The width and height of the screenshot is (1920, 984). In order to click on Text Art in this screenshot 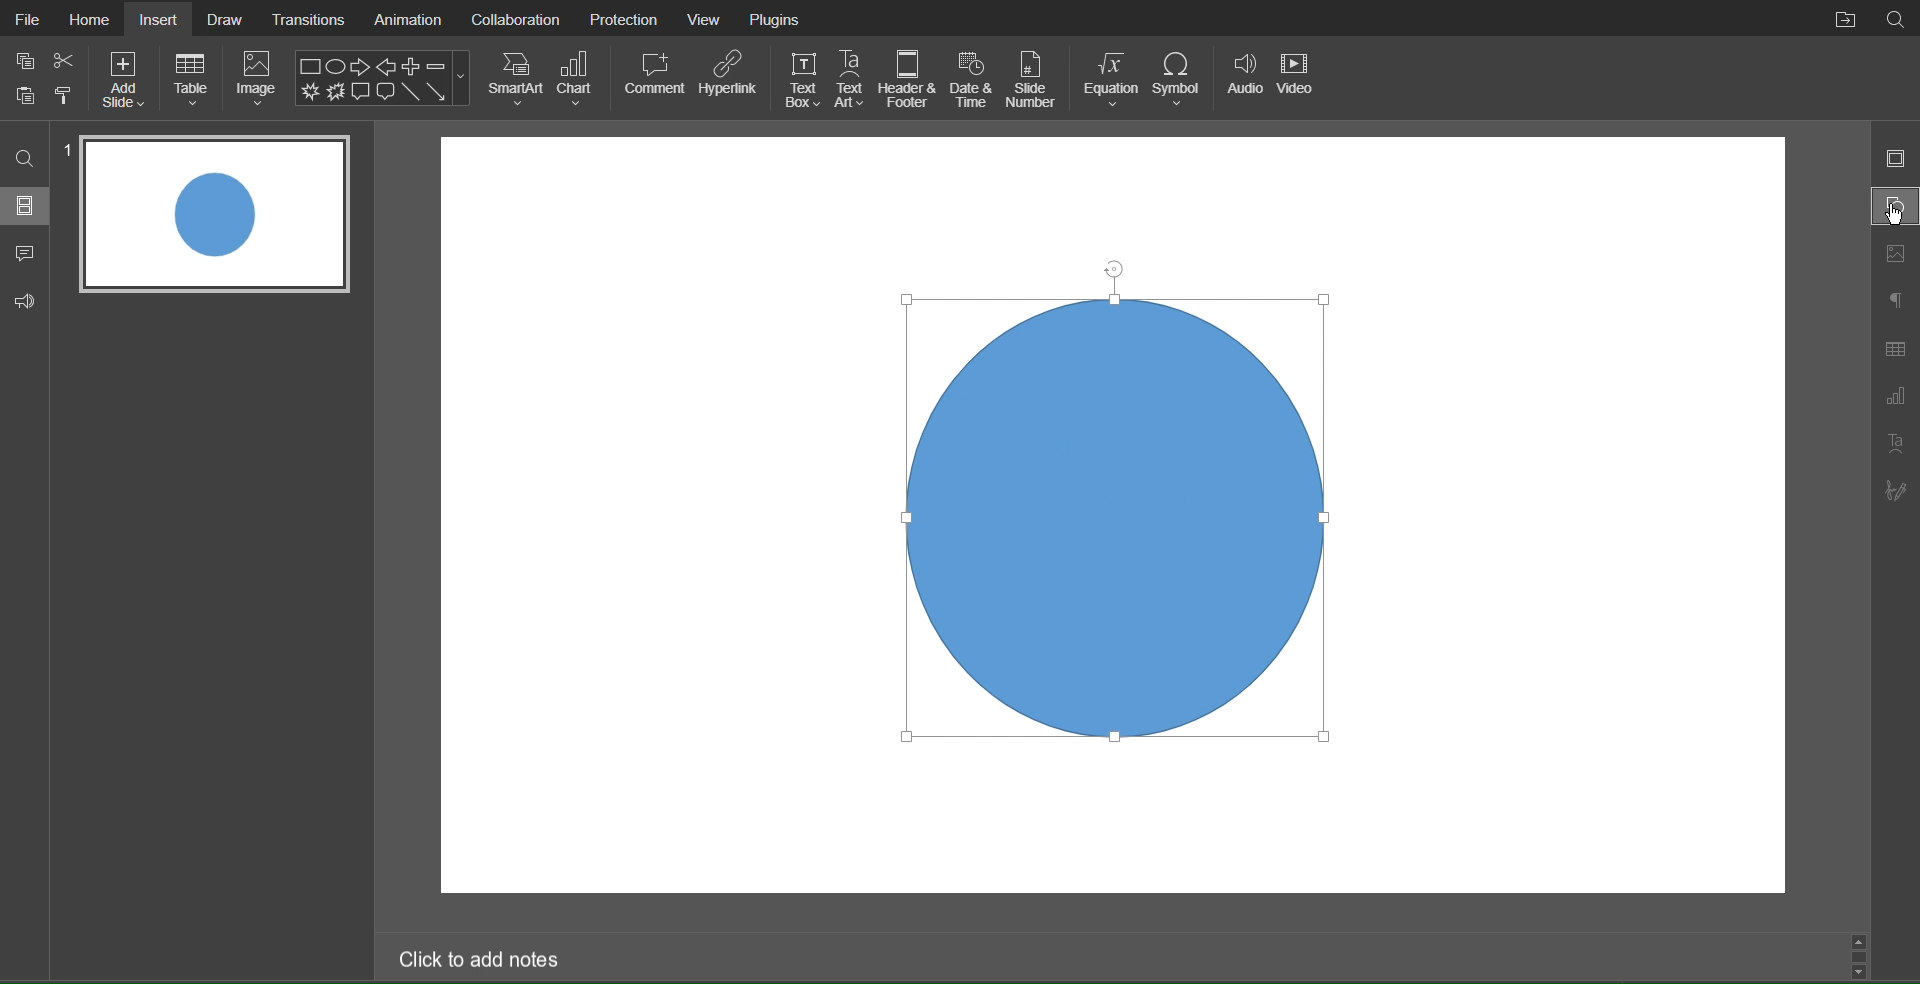, I will do `click(855, 78)`.